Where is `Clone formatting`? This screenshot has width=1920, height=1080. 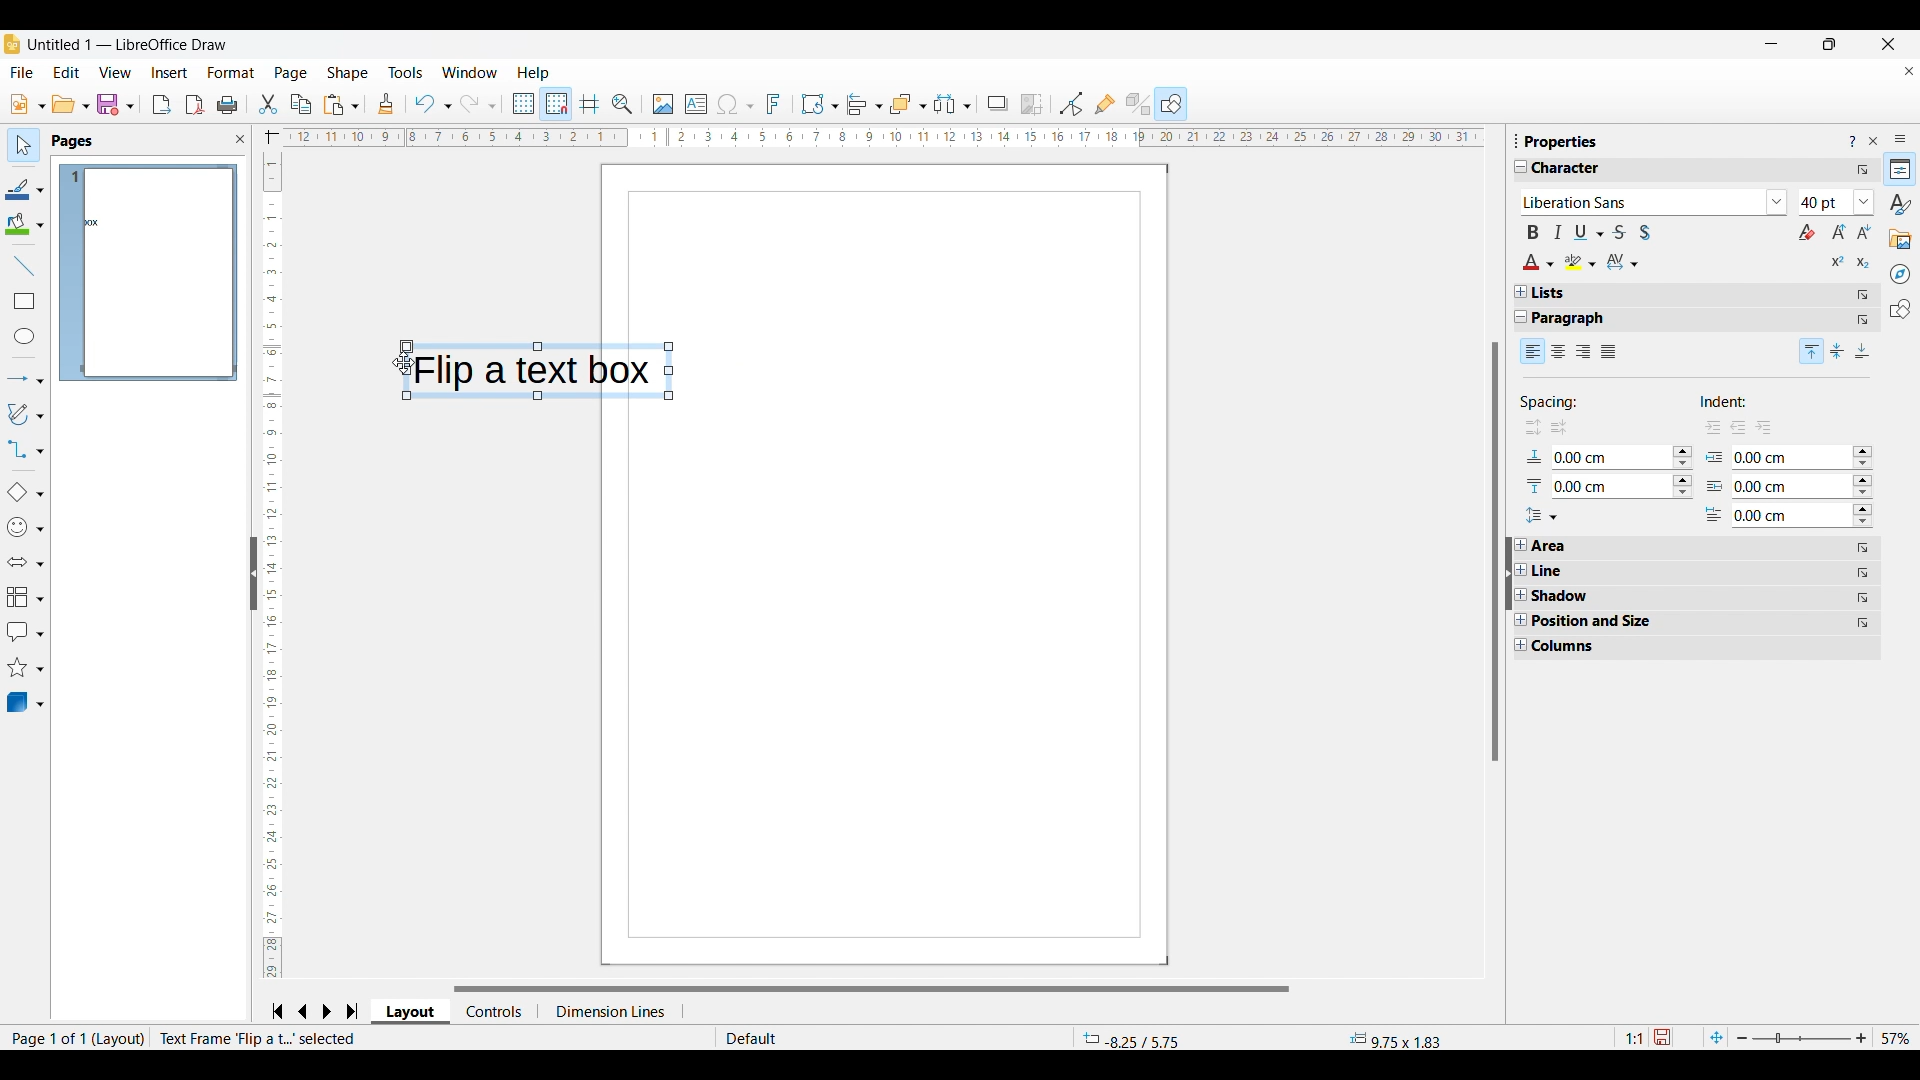 Clone formatting is located at coordinates (385, 103).